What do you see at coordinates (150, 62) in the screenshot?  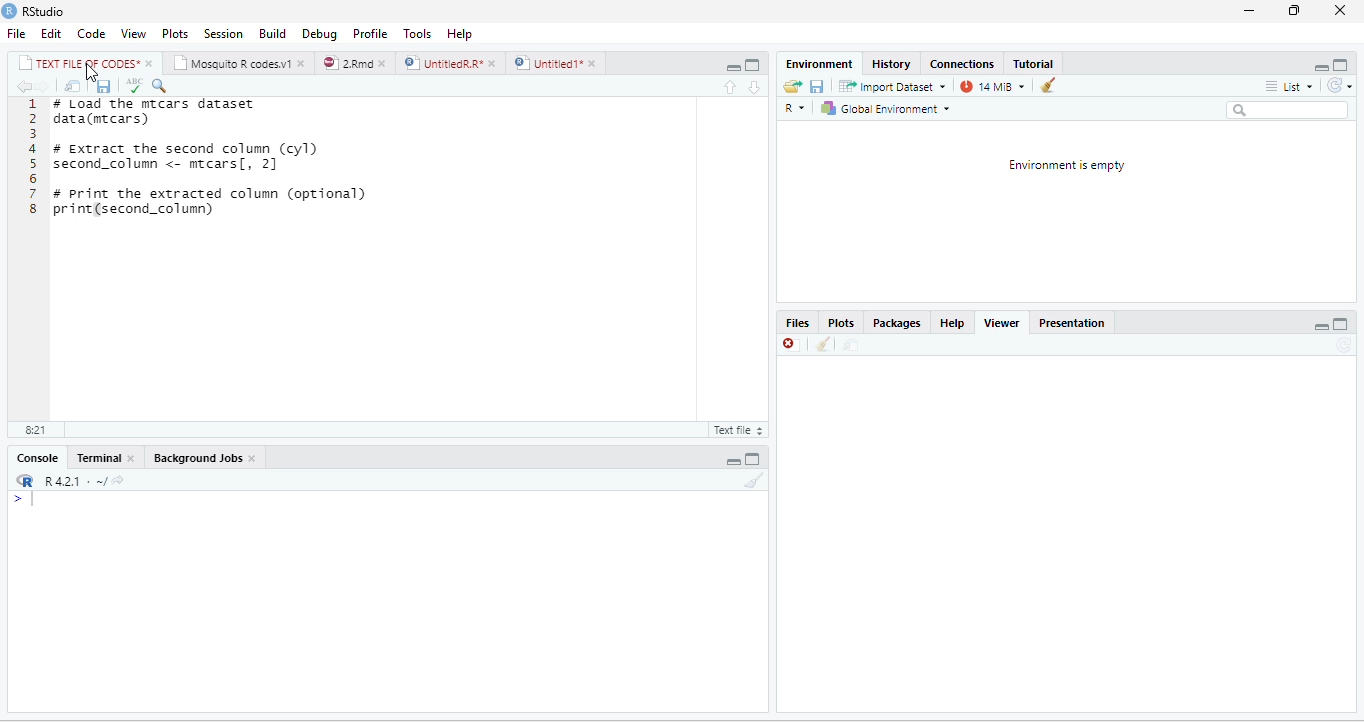 I see `close` at bounding box center [150, 62].